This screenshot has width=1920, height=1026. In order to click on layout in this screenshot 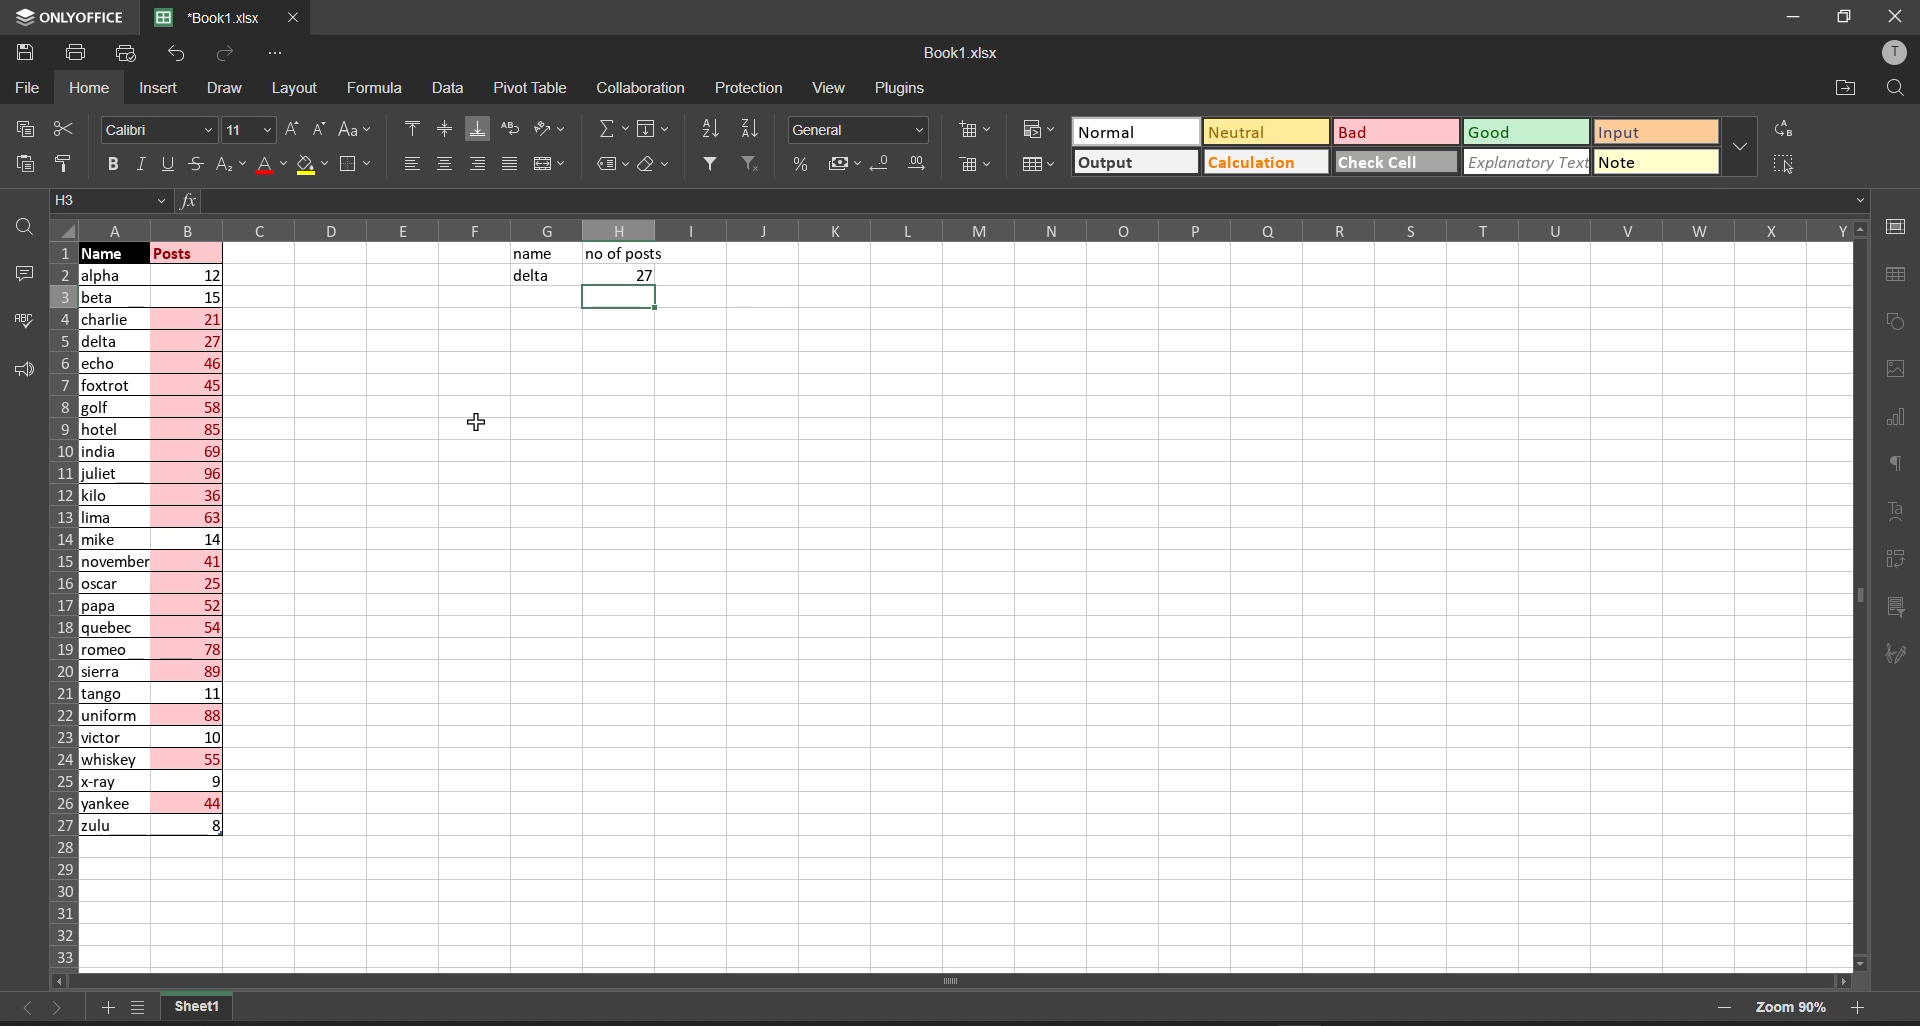, I will do `click(297, 89)`.